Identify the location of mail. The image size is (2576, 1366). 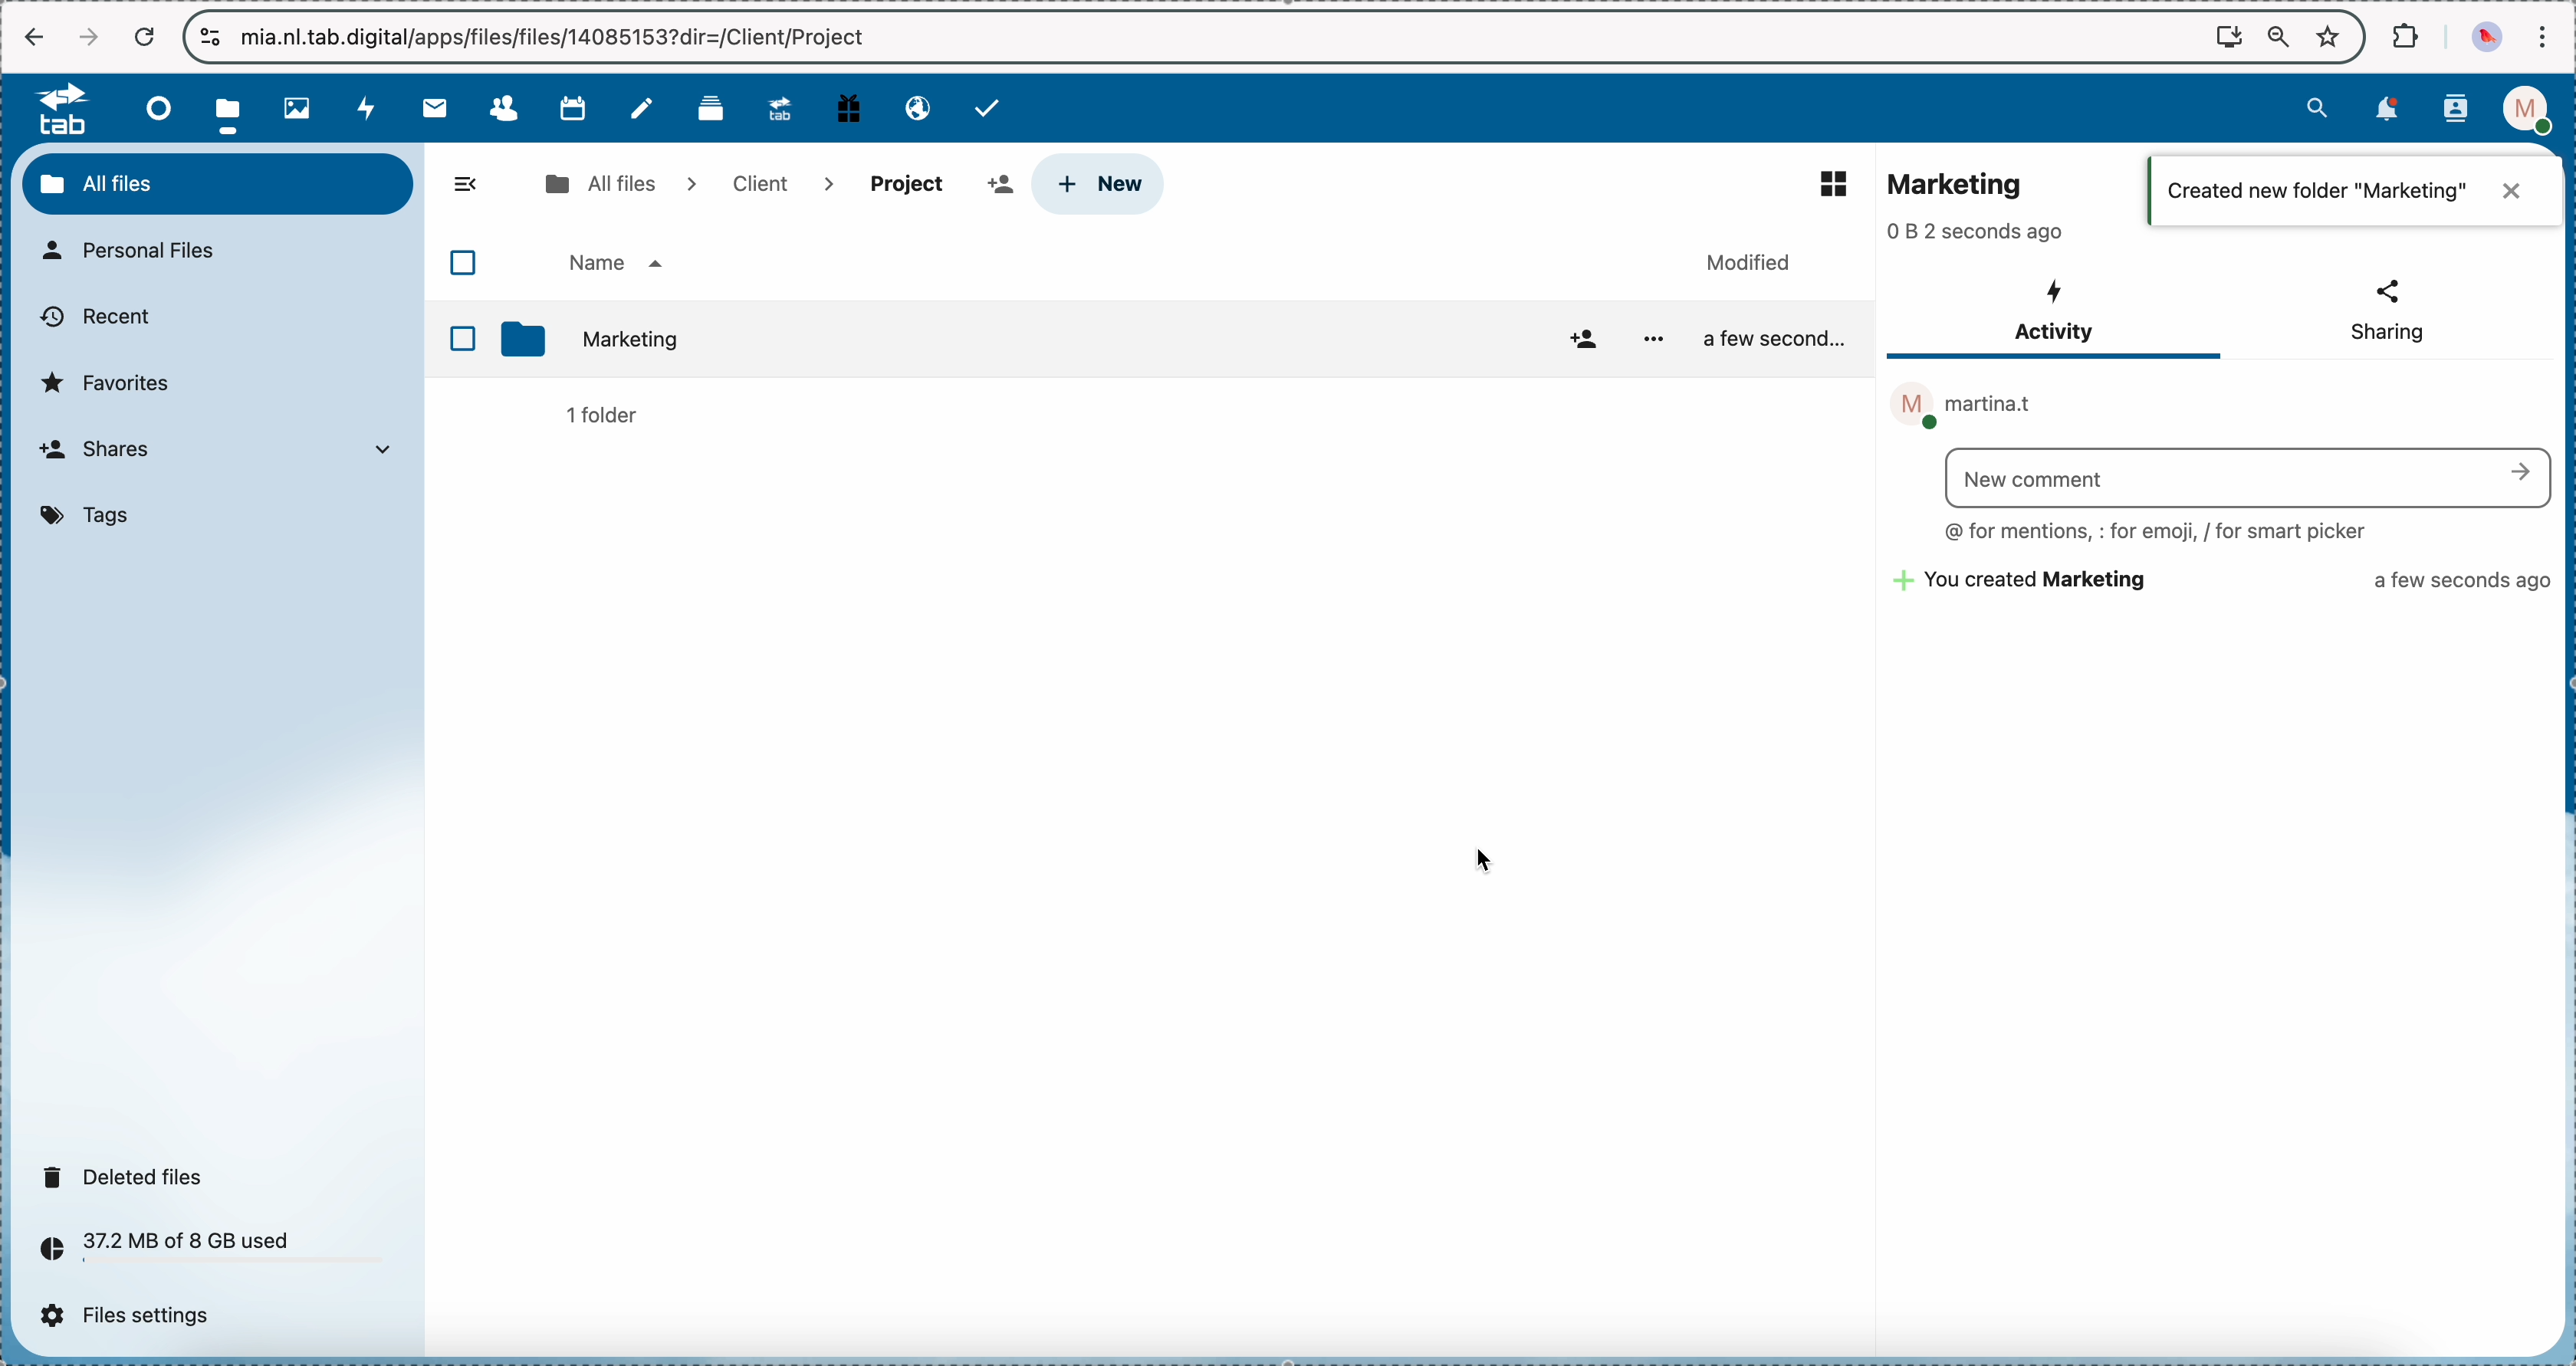
(433, 107).